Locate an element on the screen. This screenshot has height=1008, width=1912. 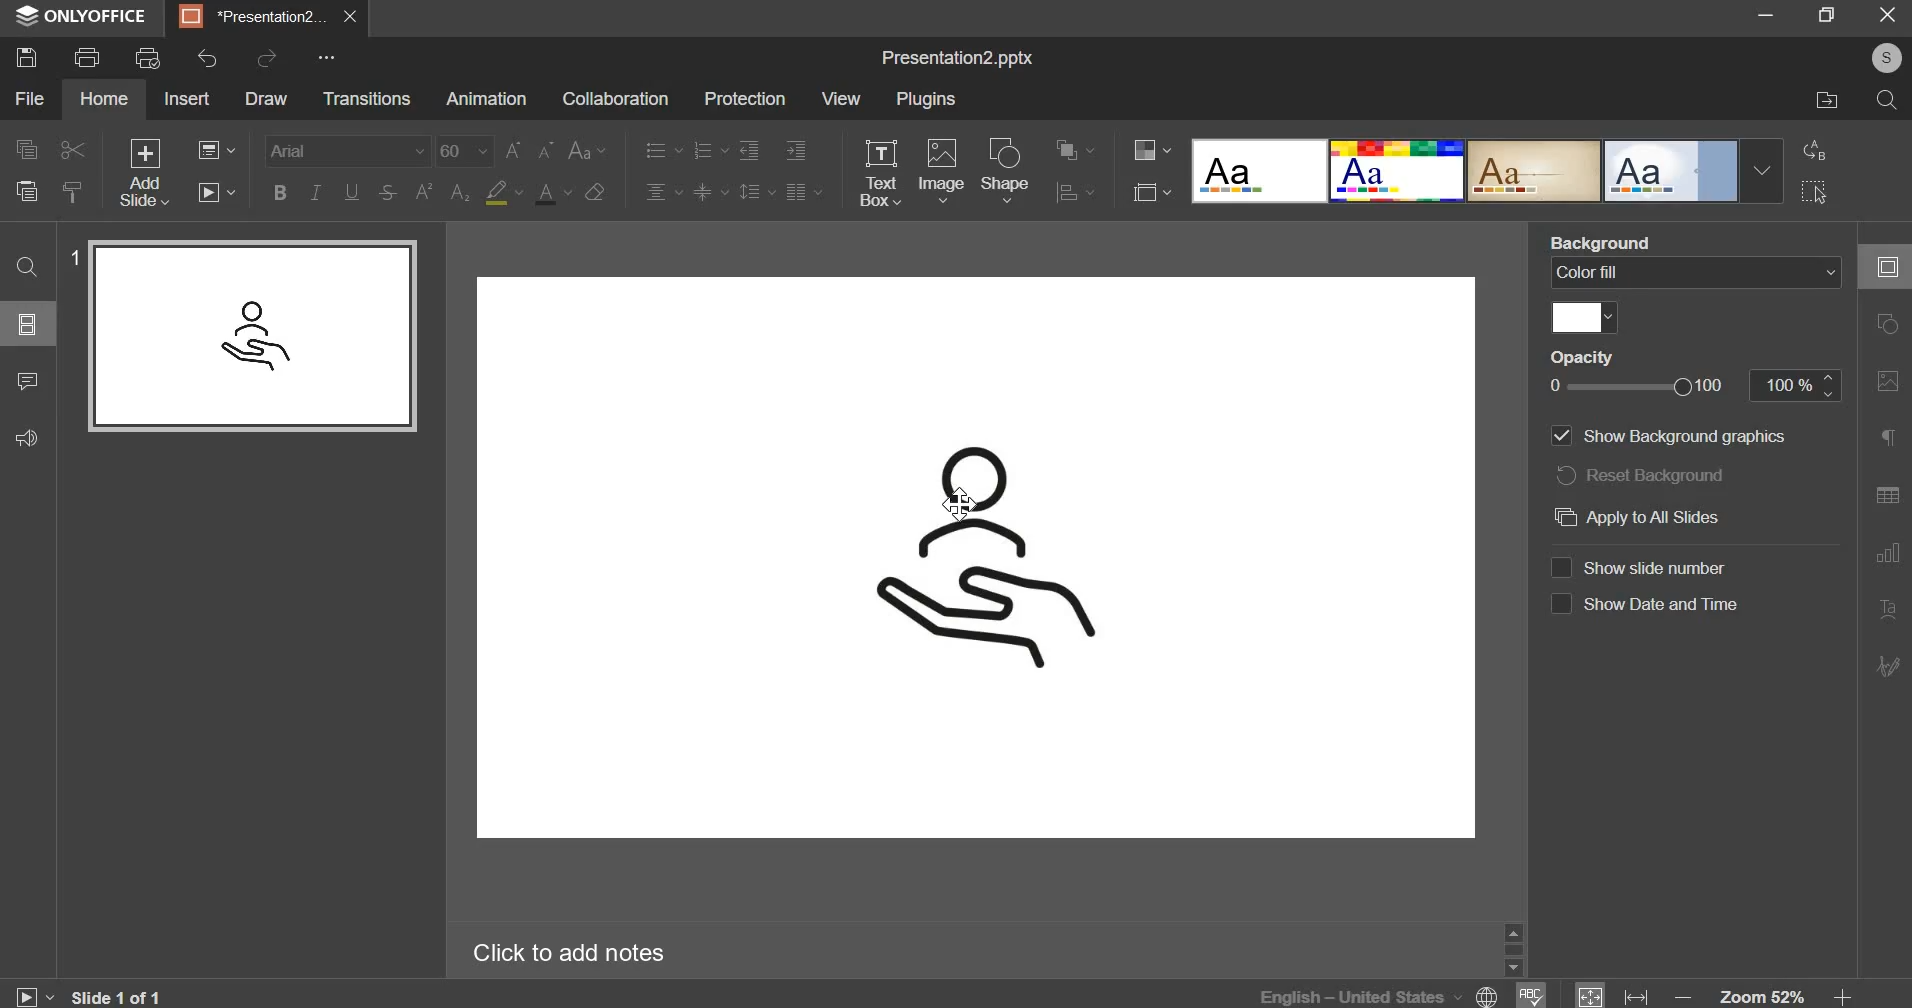
image settings is located at coordinates (1886, 384).